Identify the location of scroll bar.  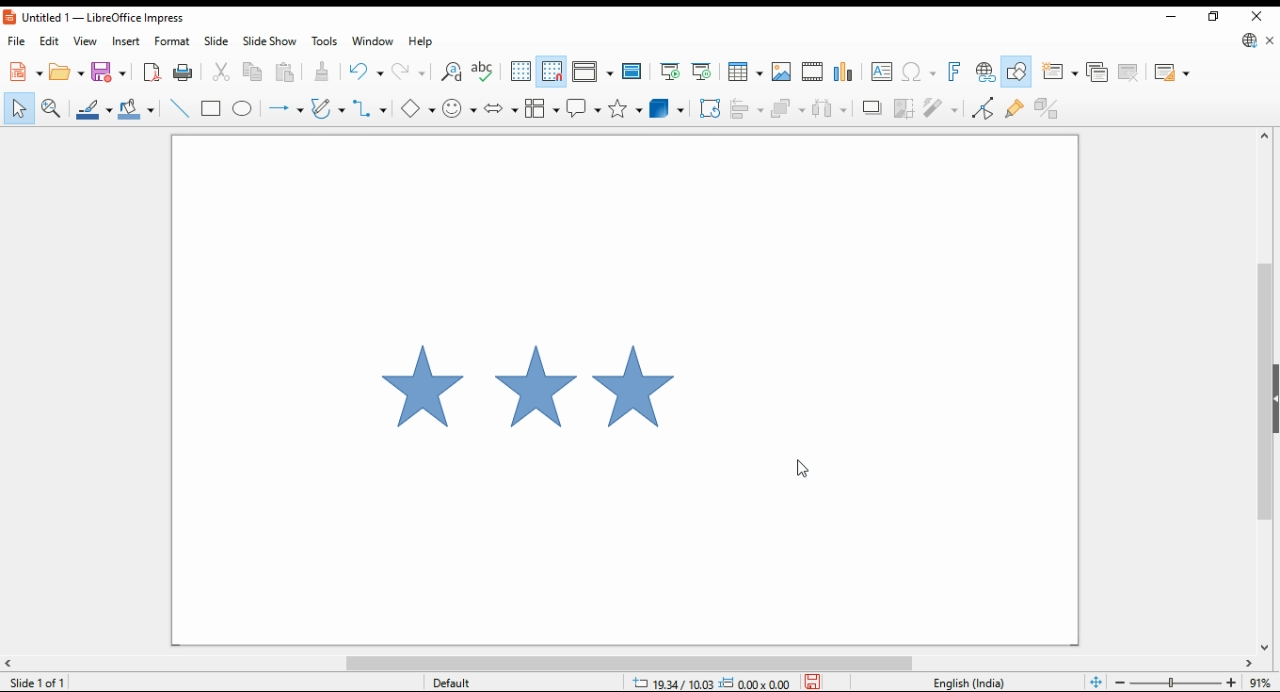
(640, 662).